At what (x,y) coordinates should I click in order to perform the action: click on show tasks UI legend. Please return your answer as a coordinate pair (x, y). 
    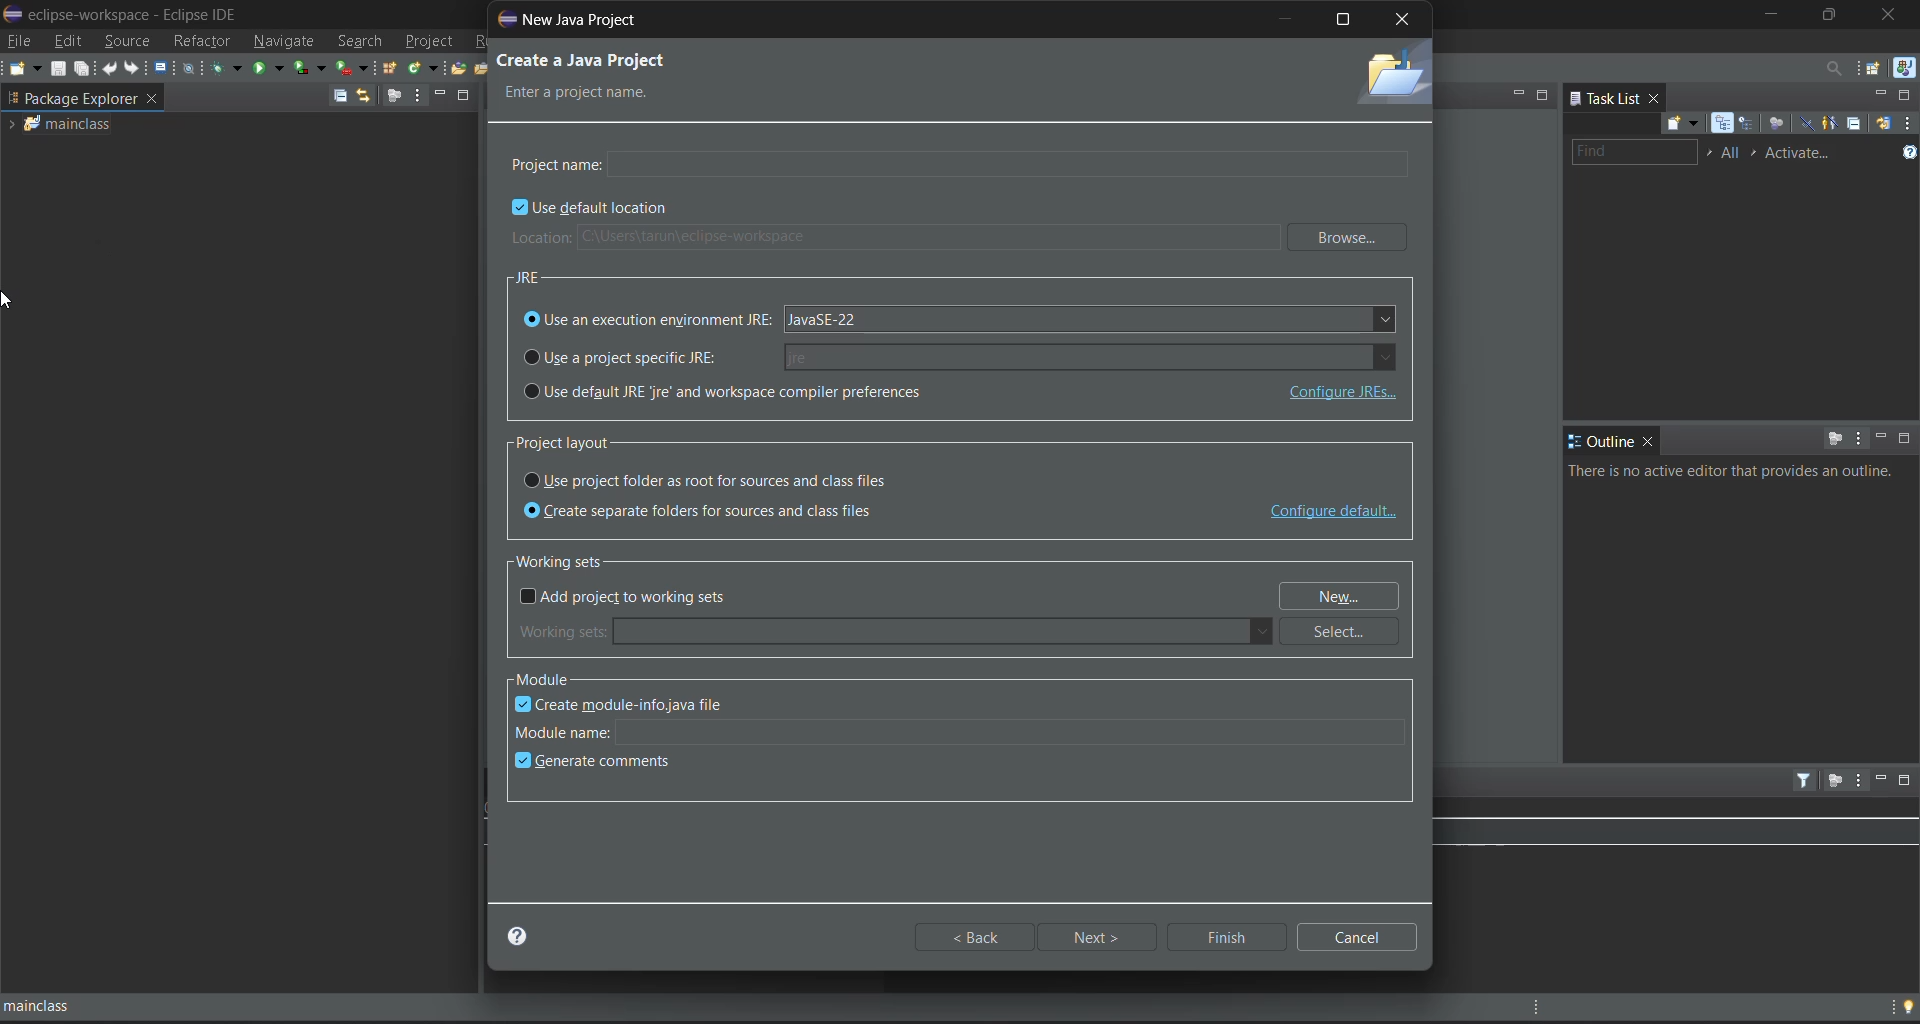
    Looking at the image, I should click on (1908, 153).